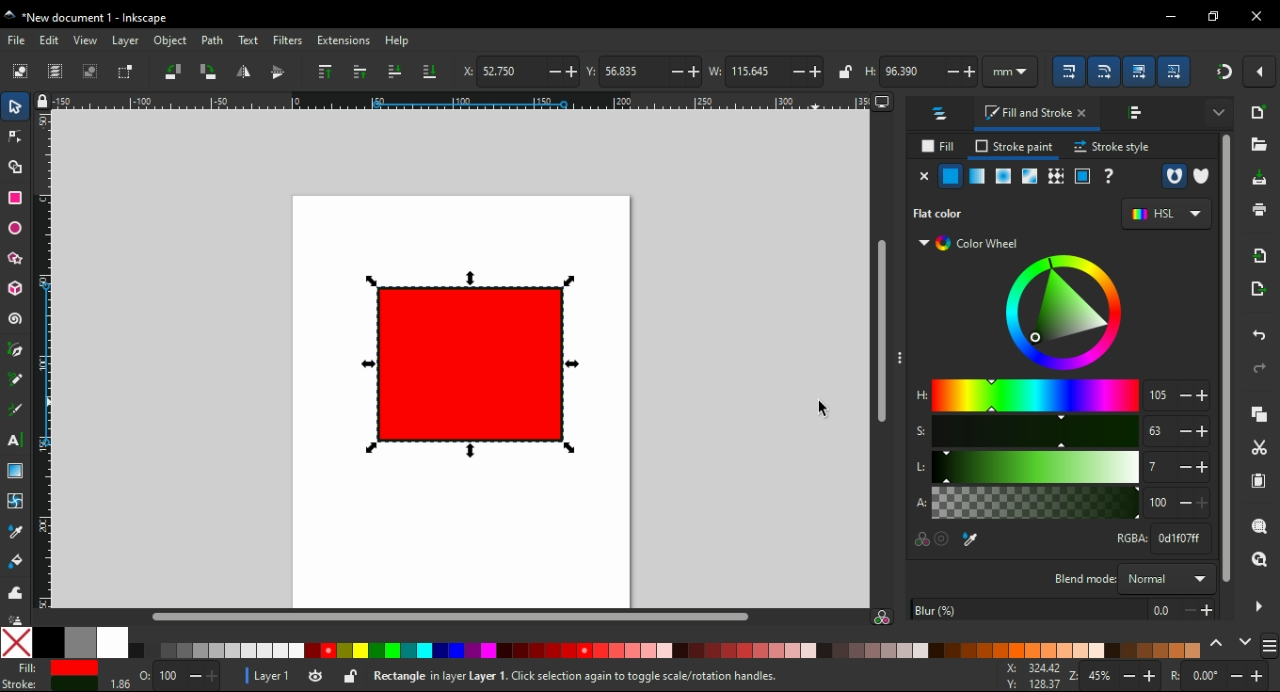 The height and width of the screenshot is (692, 1280). Describe the element at coordinates (342, 41) in the screenshot. I see `extensions` at that location.